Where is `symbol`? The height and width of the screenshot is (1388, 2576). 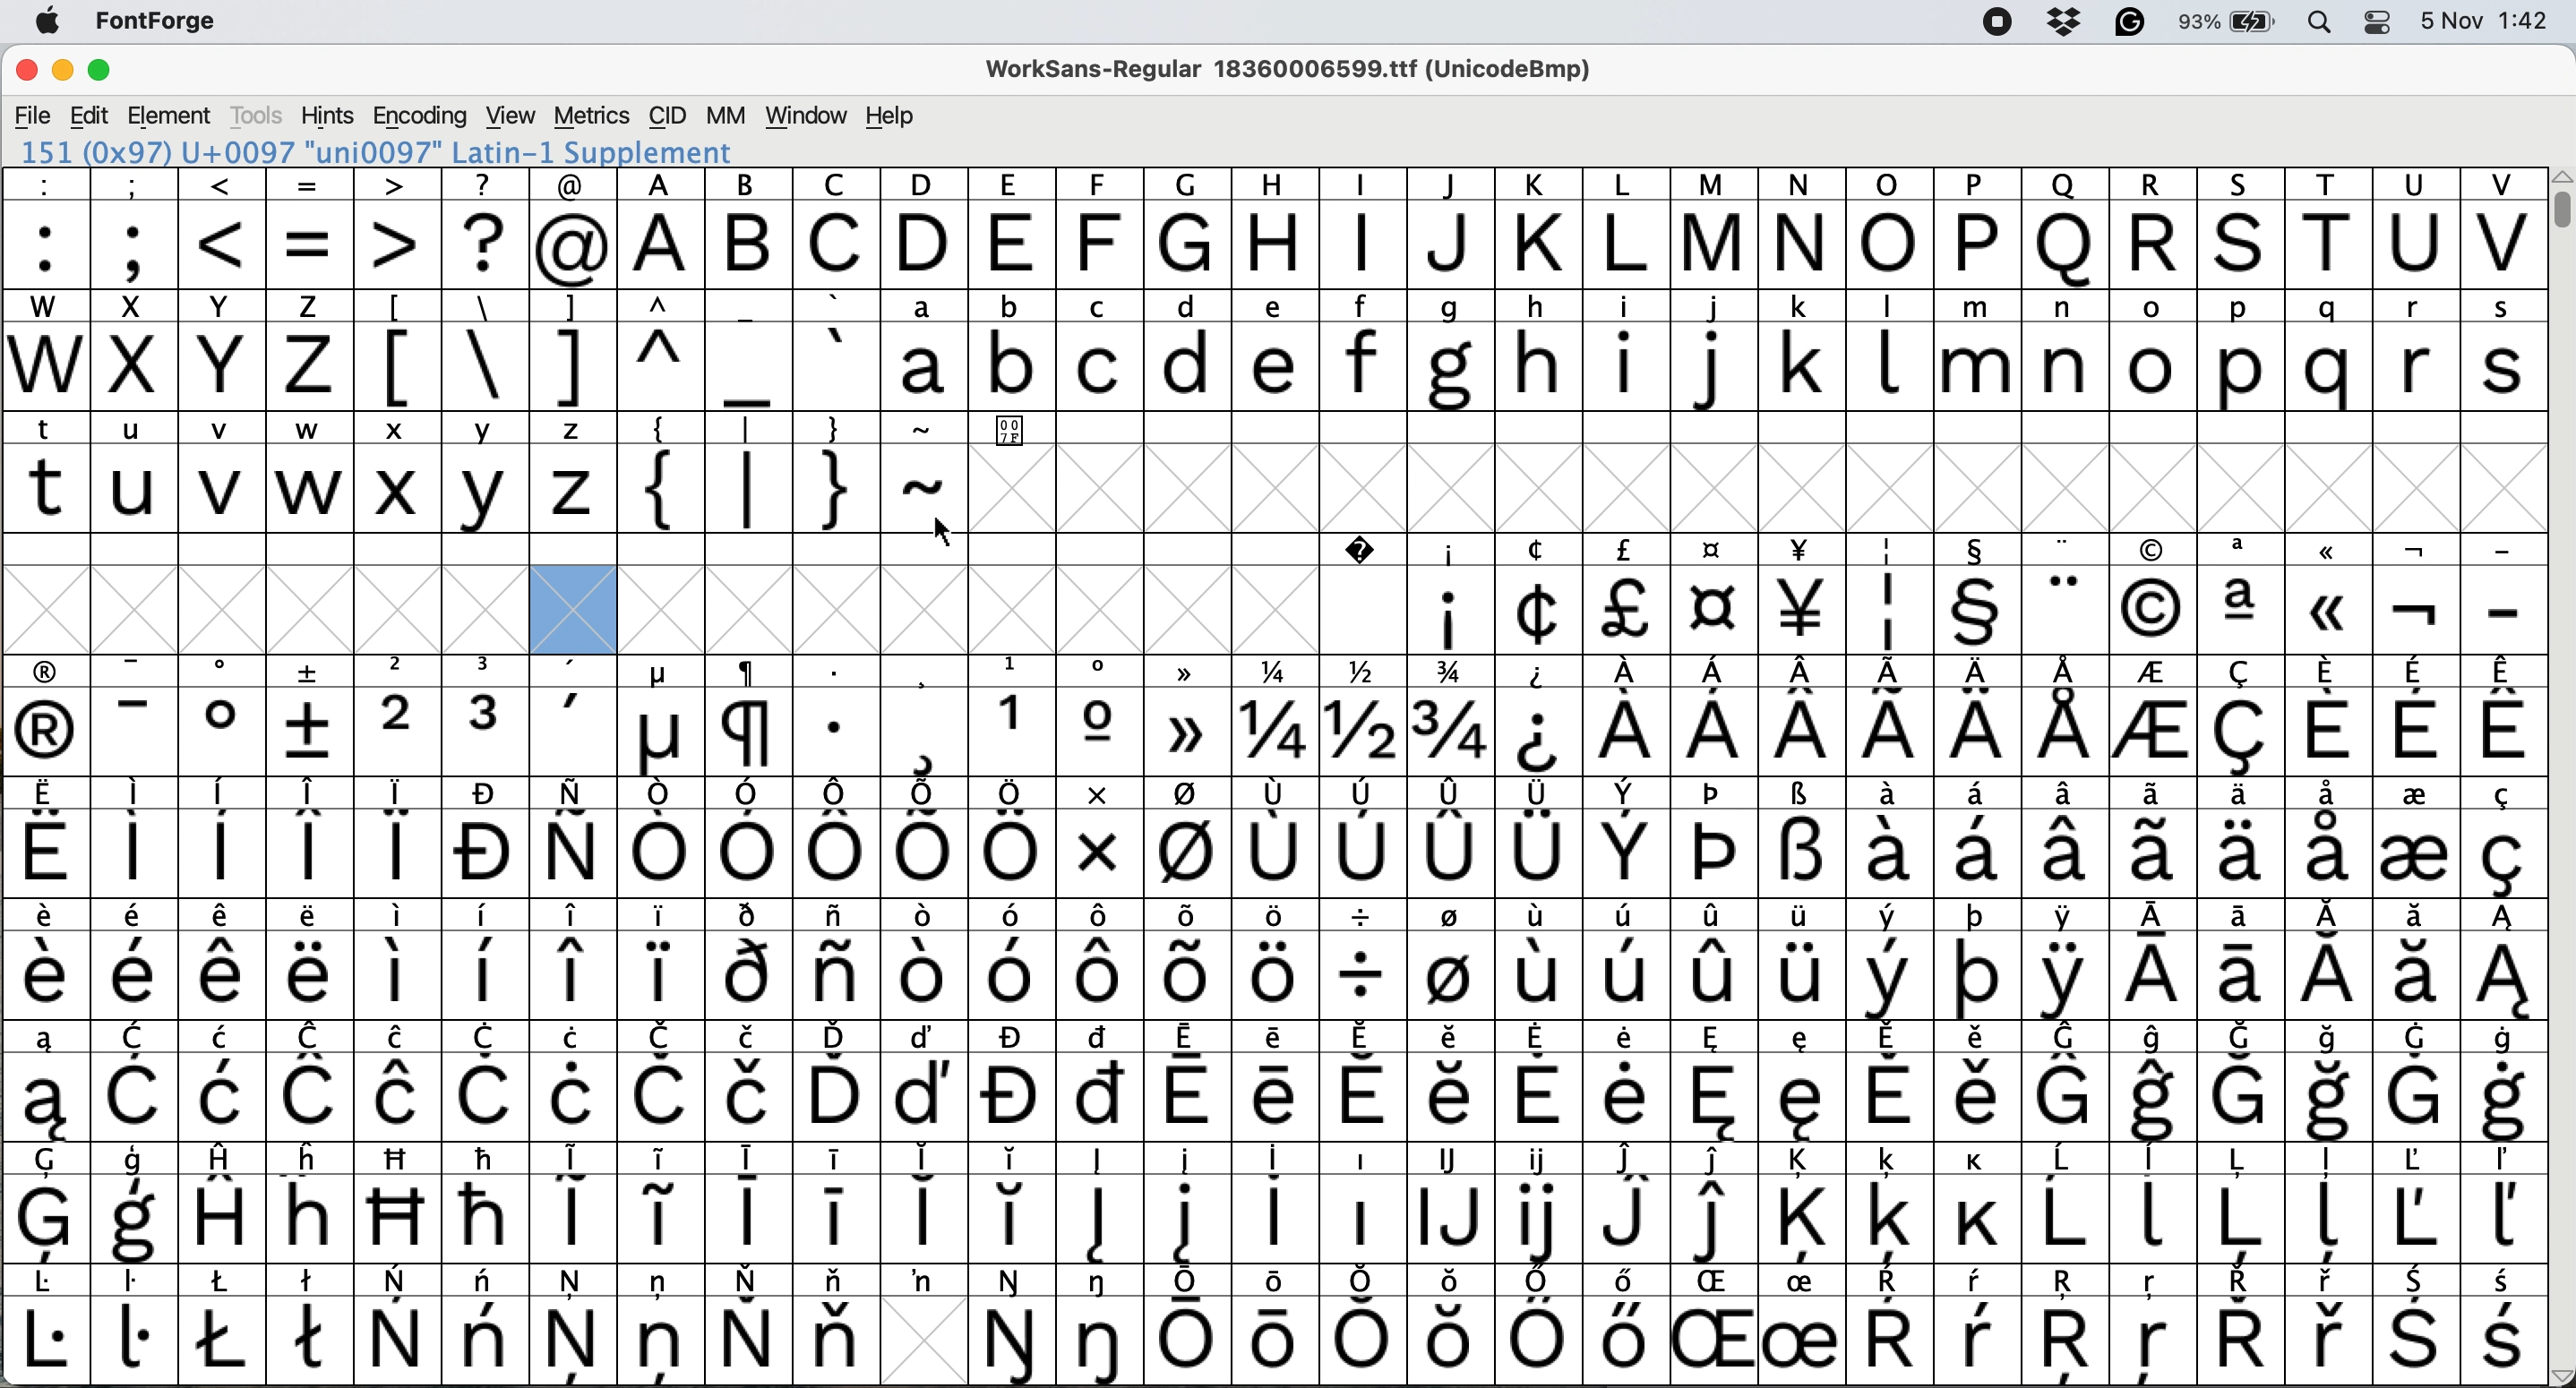
symbol is located at coordinates (1538, 1325).